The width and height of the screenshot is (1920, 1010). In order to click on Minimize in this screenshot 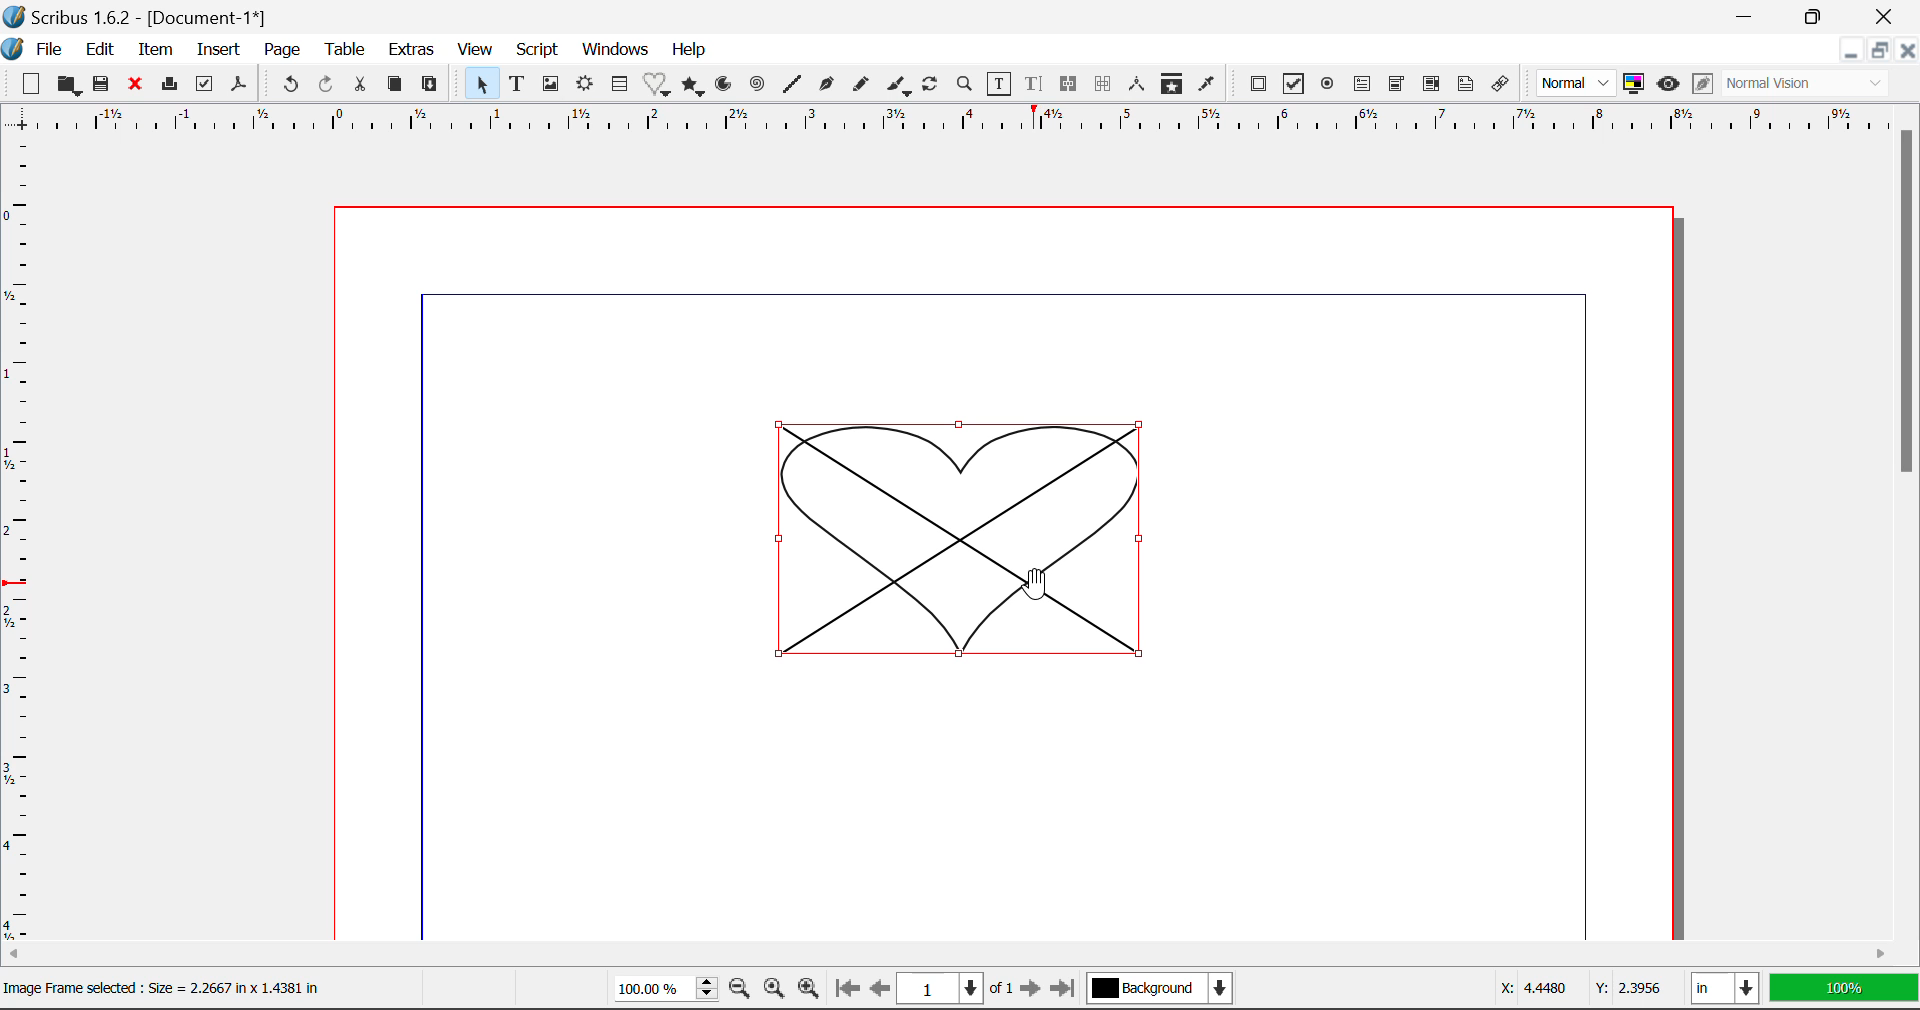, I will do `click(1882, 53)`.